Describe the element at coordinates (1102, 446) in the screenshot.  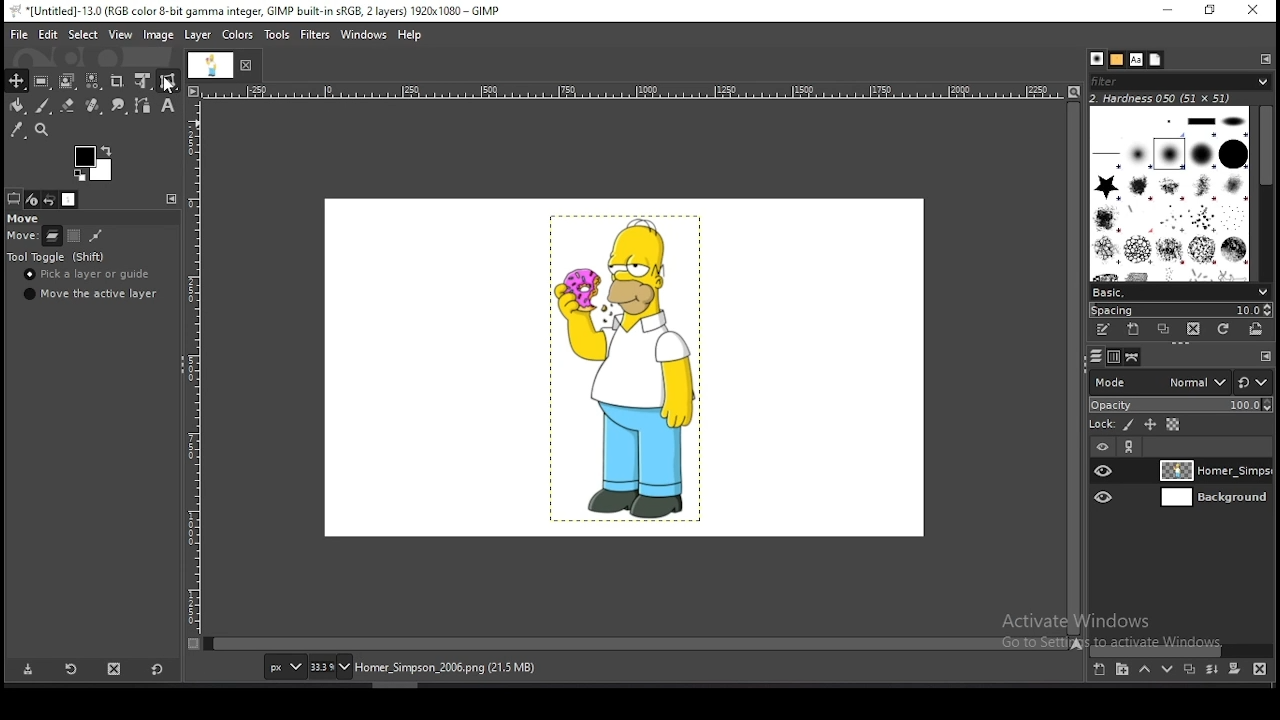
I see `layer on/off` at that location.